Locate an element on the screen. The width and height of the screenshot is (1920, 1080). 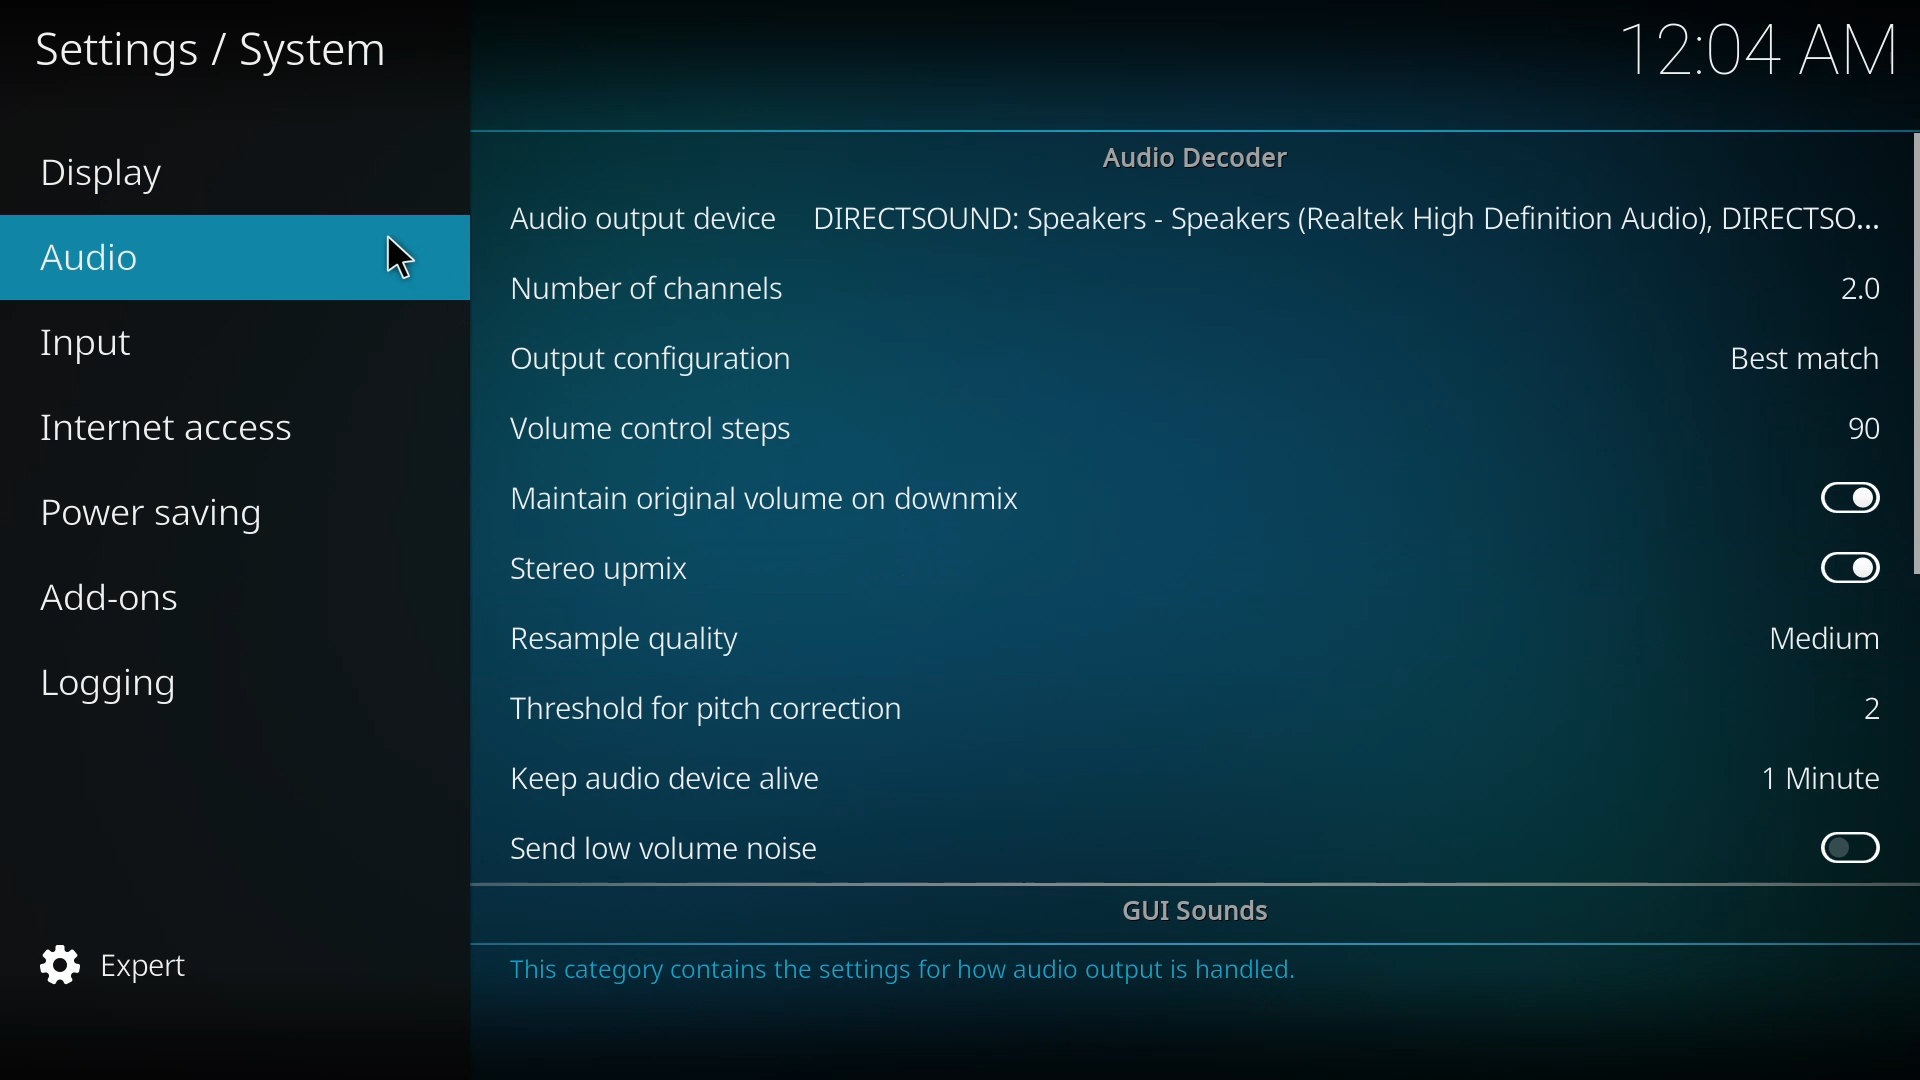
gui sounds is located at coordinates (1201, 913).